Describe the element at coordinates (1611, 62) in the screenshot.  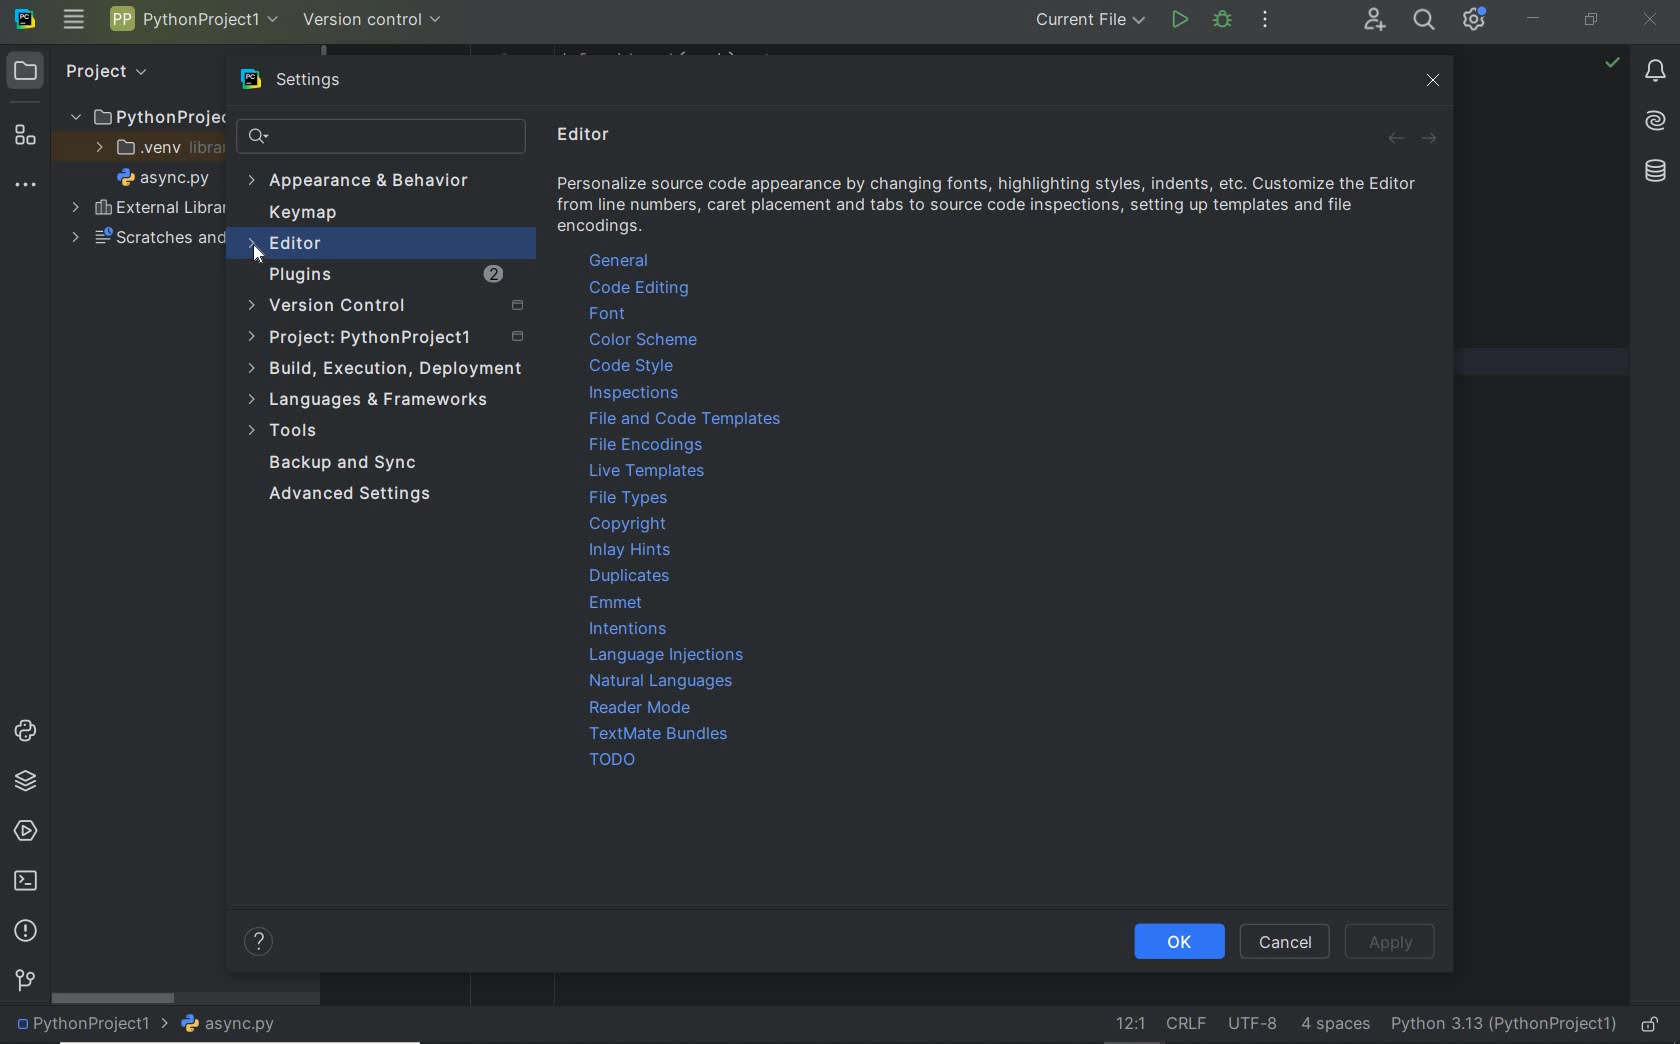
I see `no problem` at that location.